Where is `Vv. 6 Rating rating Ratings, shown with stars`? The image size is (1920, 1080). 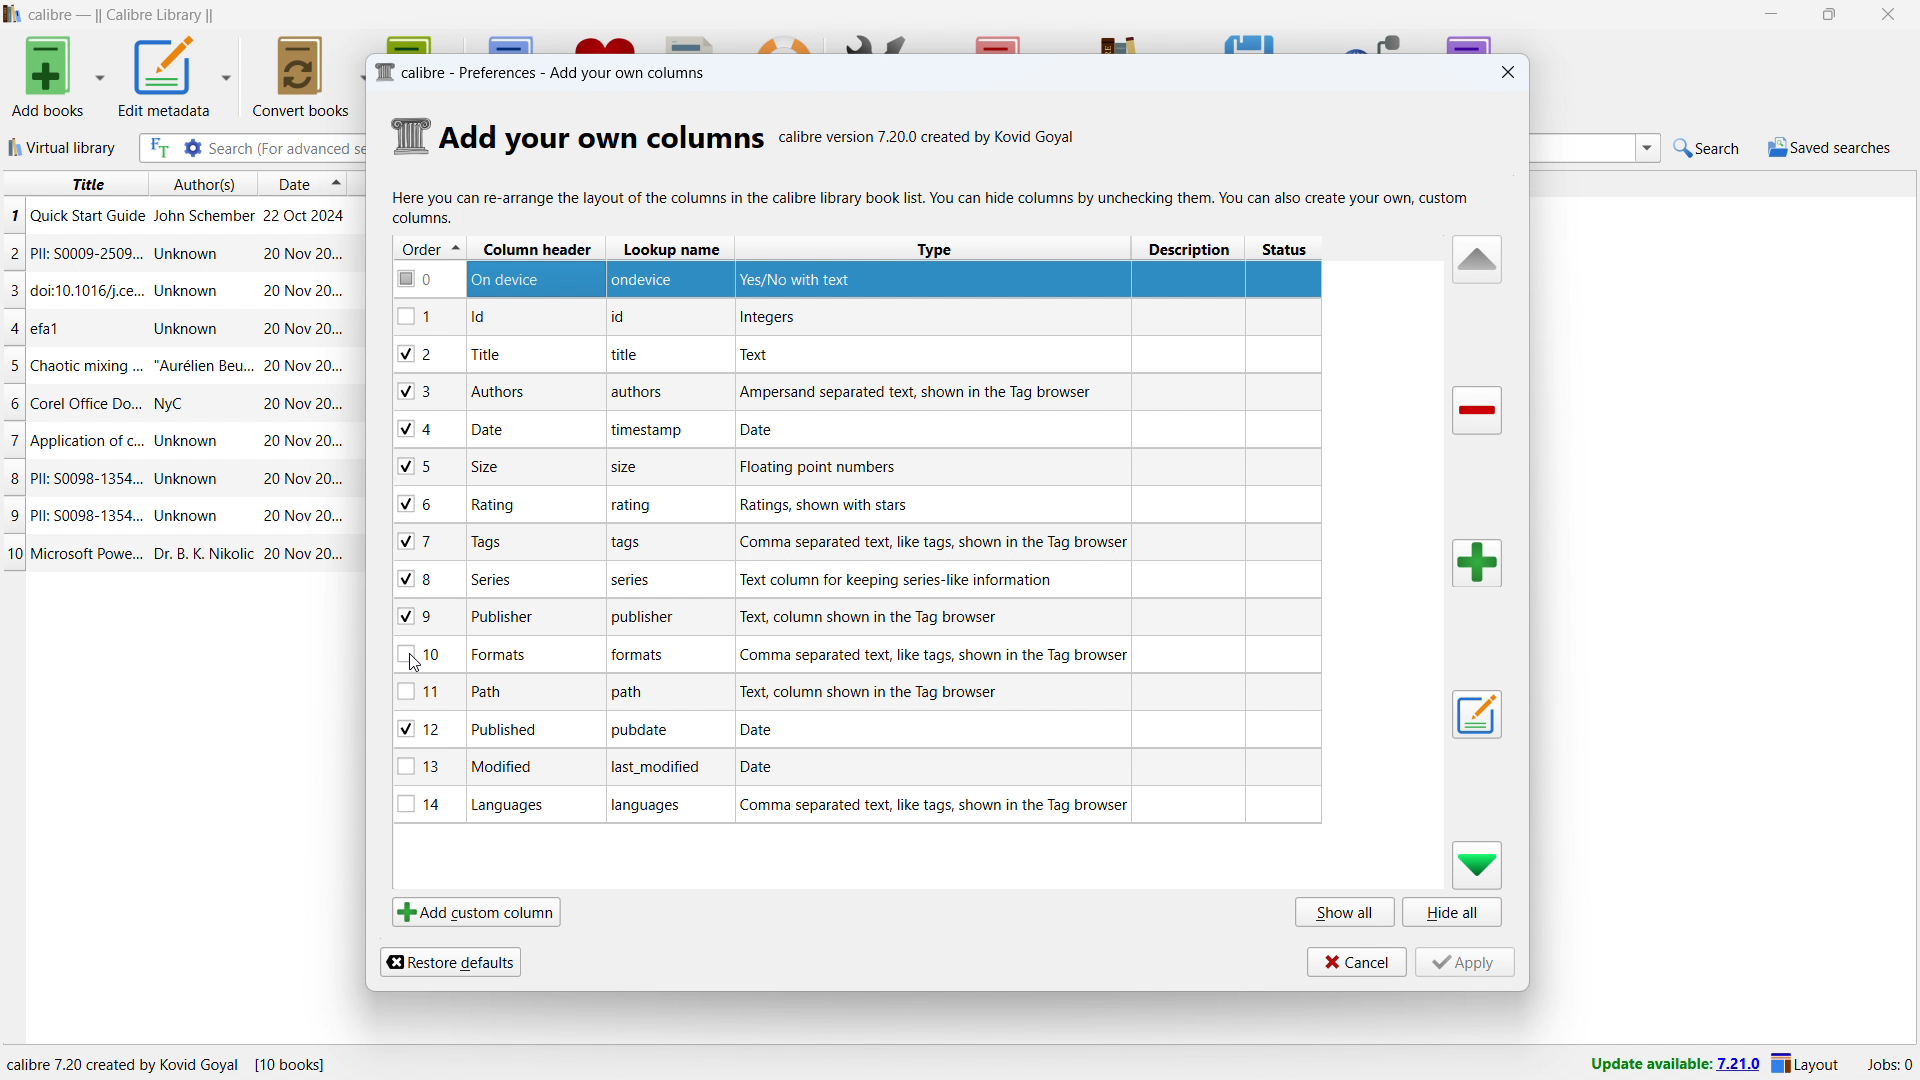 Vv. 6 Rating rating Ratings, shown with stars is located at coordinates (850, 505).